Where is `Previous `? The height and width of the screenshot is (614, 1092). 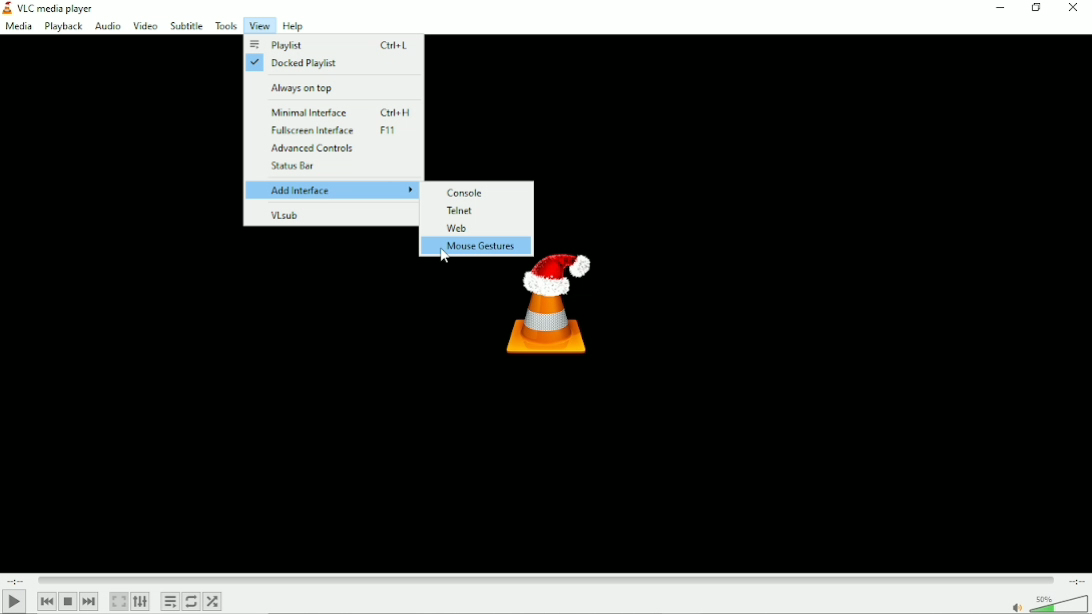 Previous  is located at coordinates (47, 602).